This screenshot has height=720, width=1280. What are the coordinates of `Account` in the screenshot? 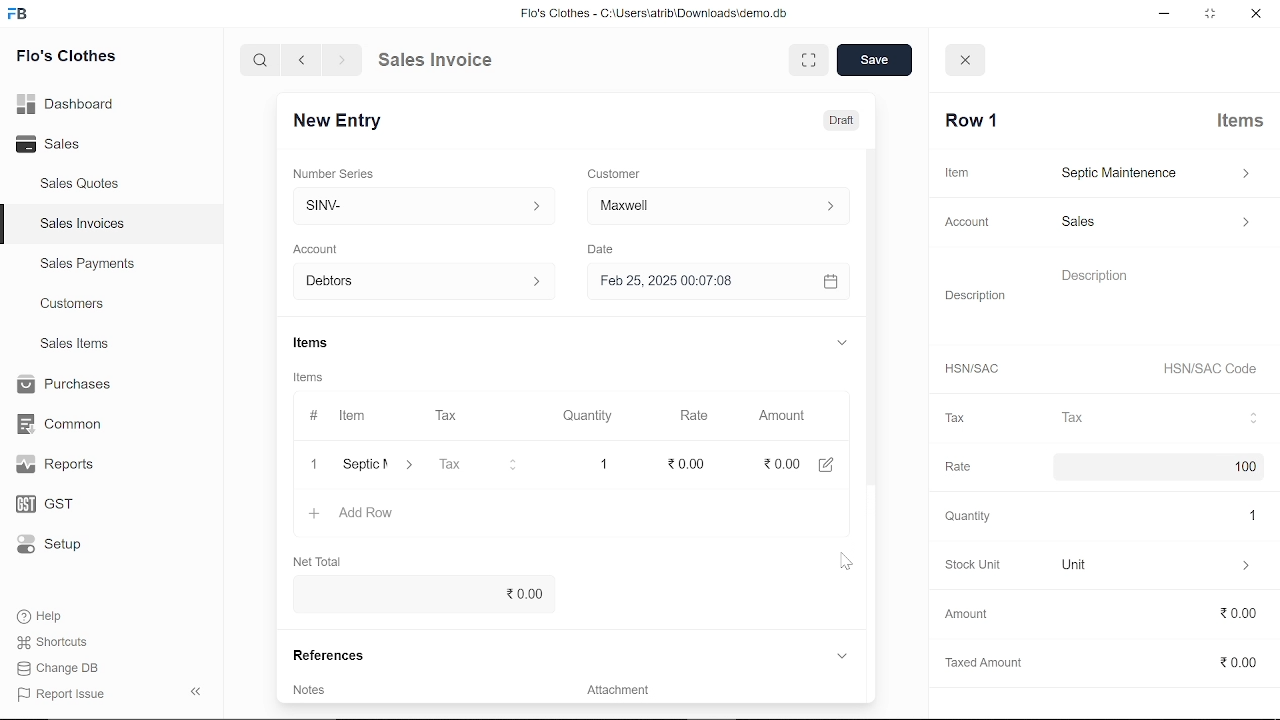 It's located at (970, 222).